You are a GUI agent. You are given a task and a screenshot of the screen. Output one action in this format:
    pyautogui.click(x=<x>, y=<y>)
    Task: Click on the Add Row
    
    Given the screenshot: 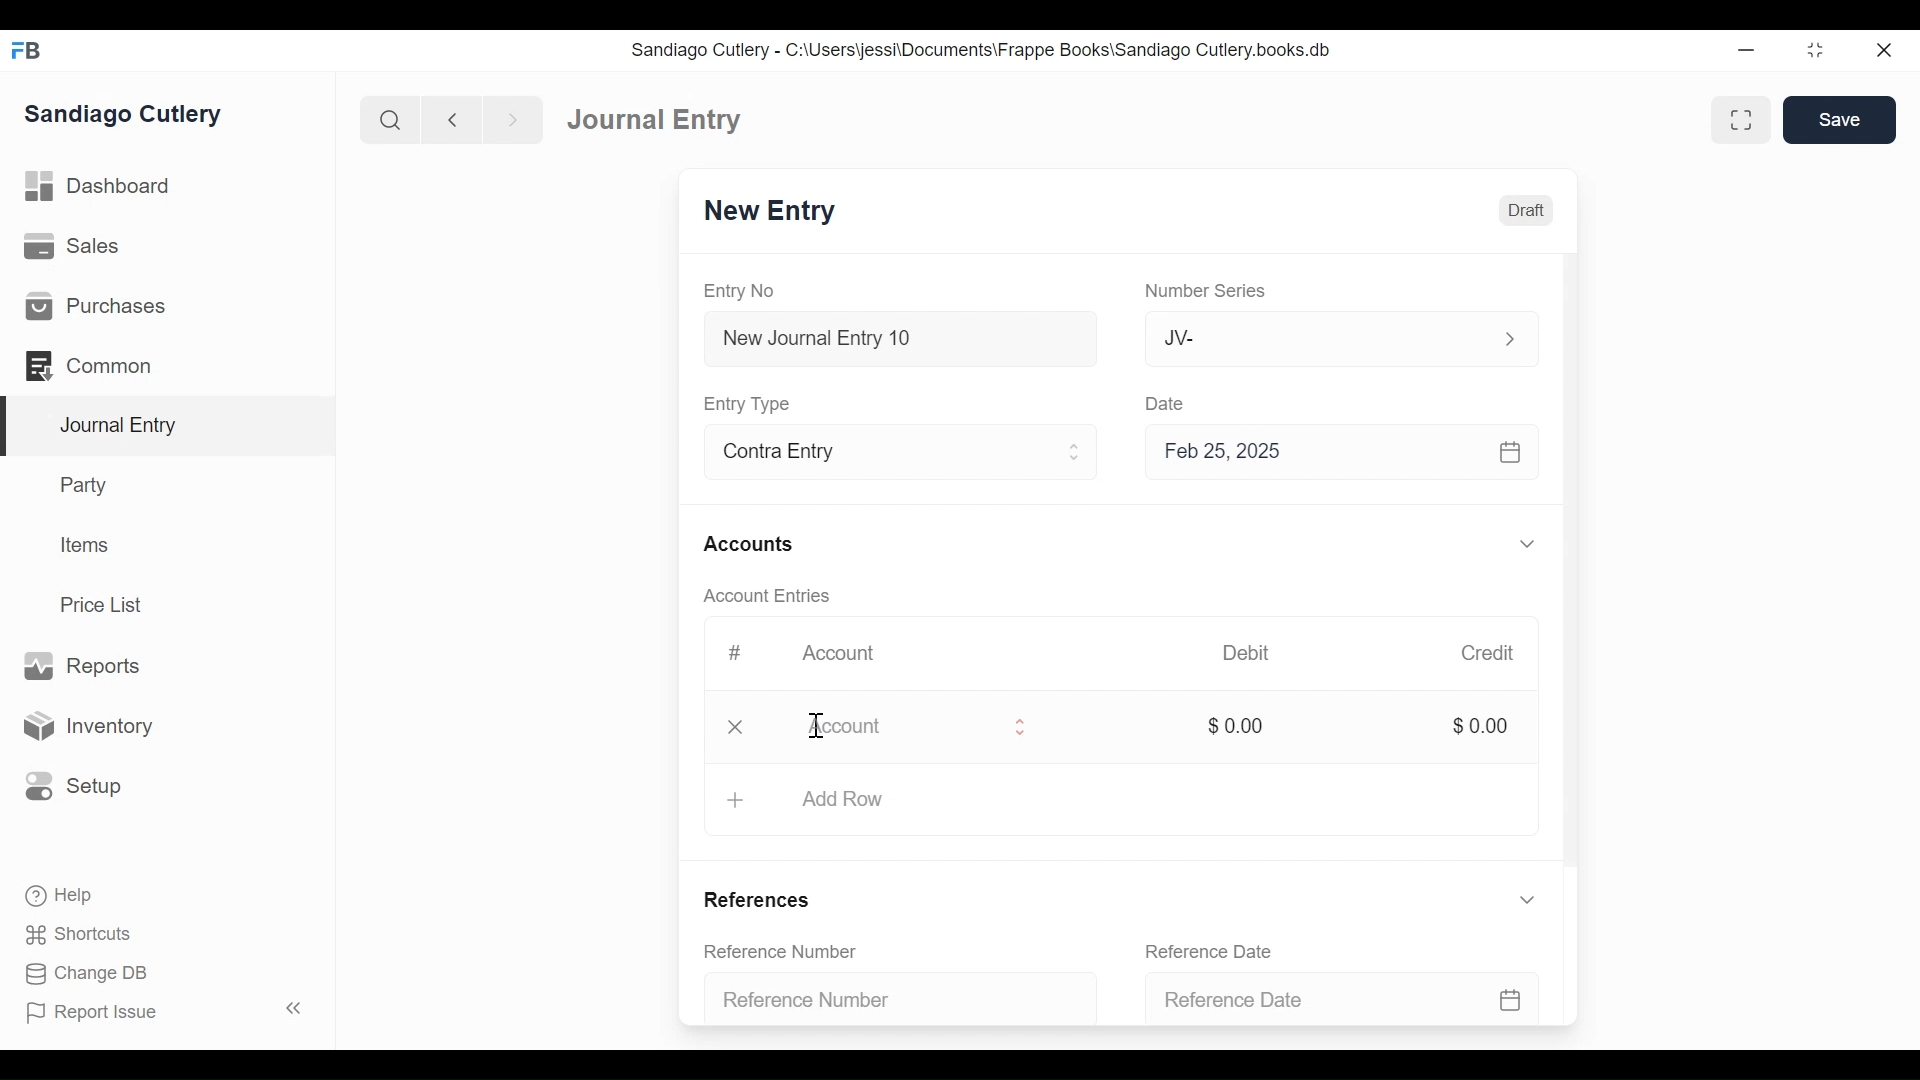 What is the action you would take?
    pyautogui.click(x=858, y=800)
    